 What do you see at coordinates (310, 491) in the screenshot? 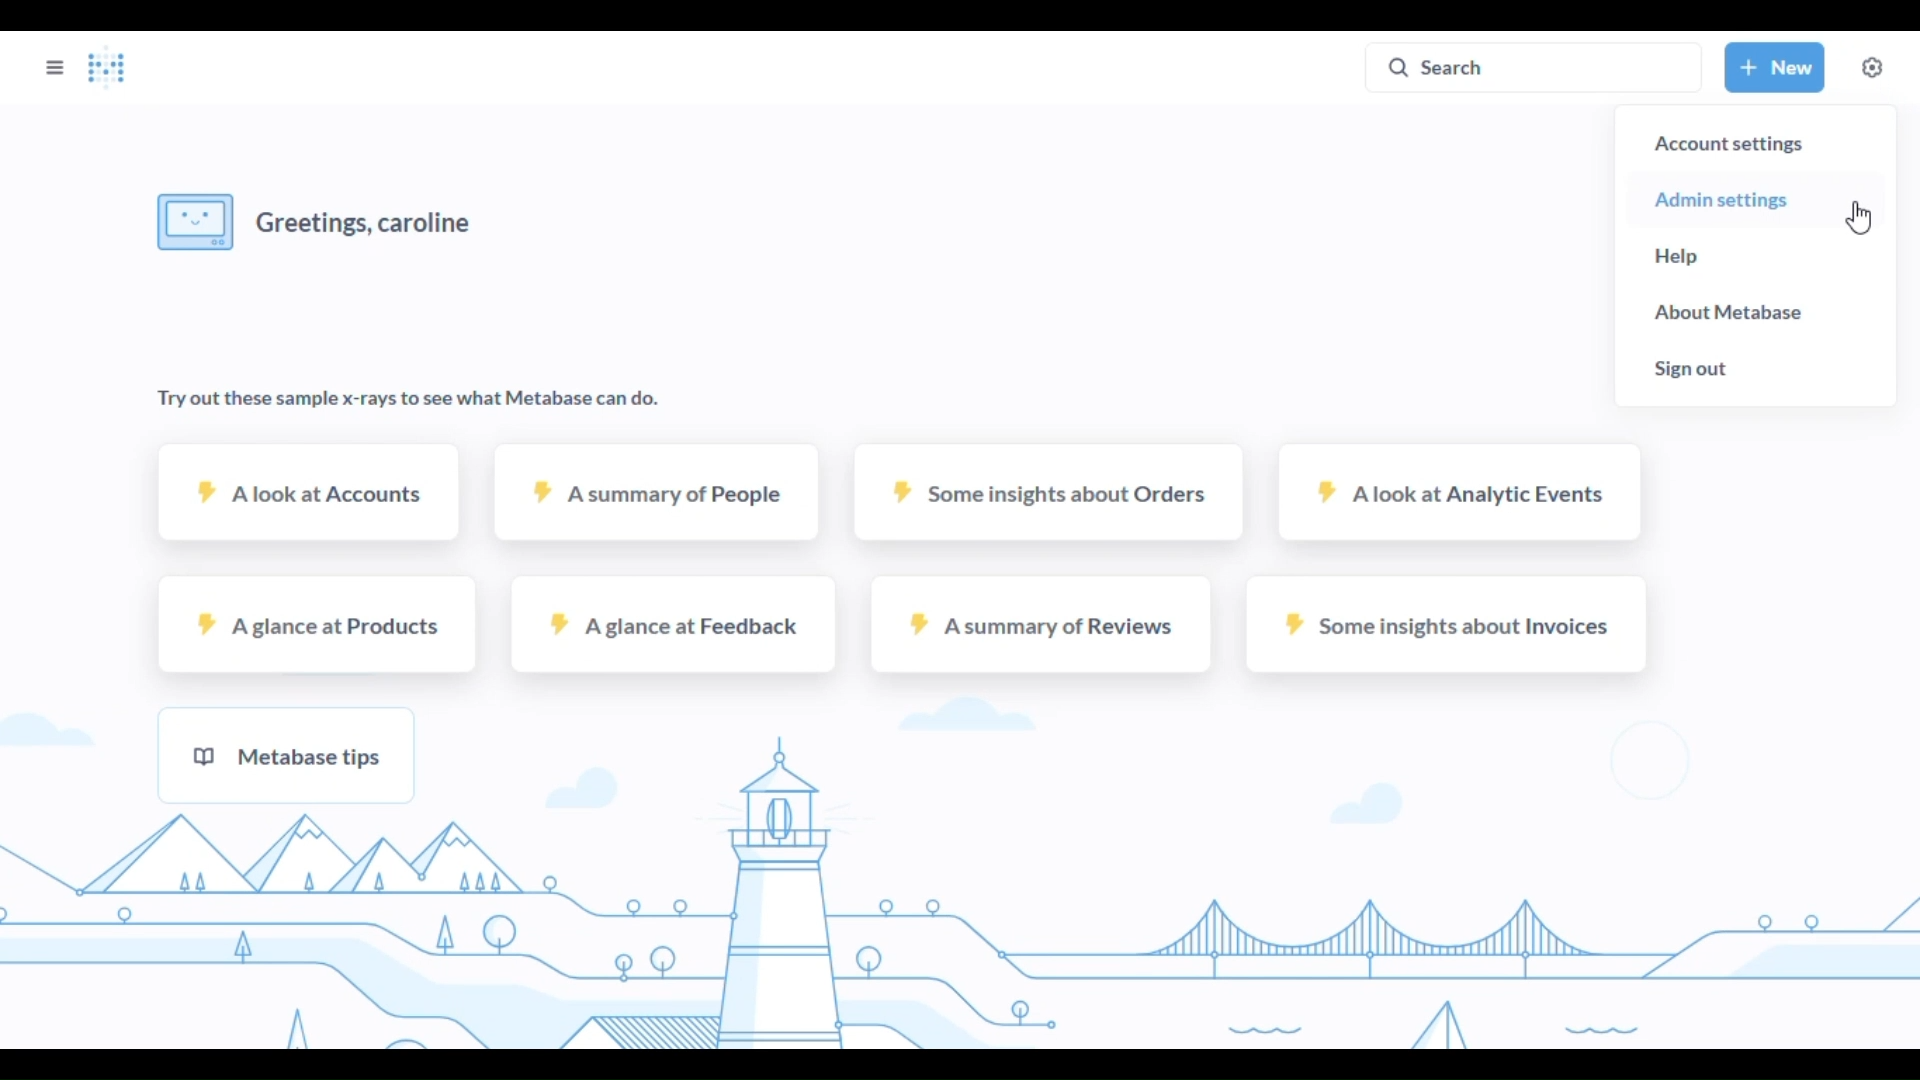
I see `a look at accounts` at bounding box center [310, 491].